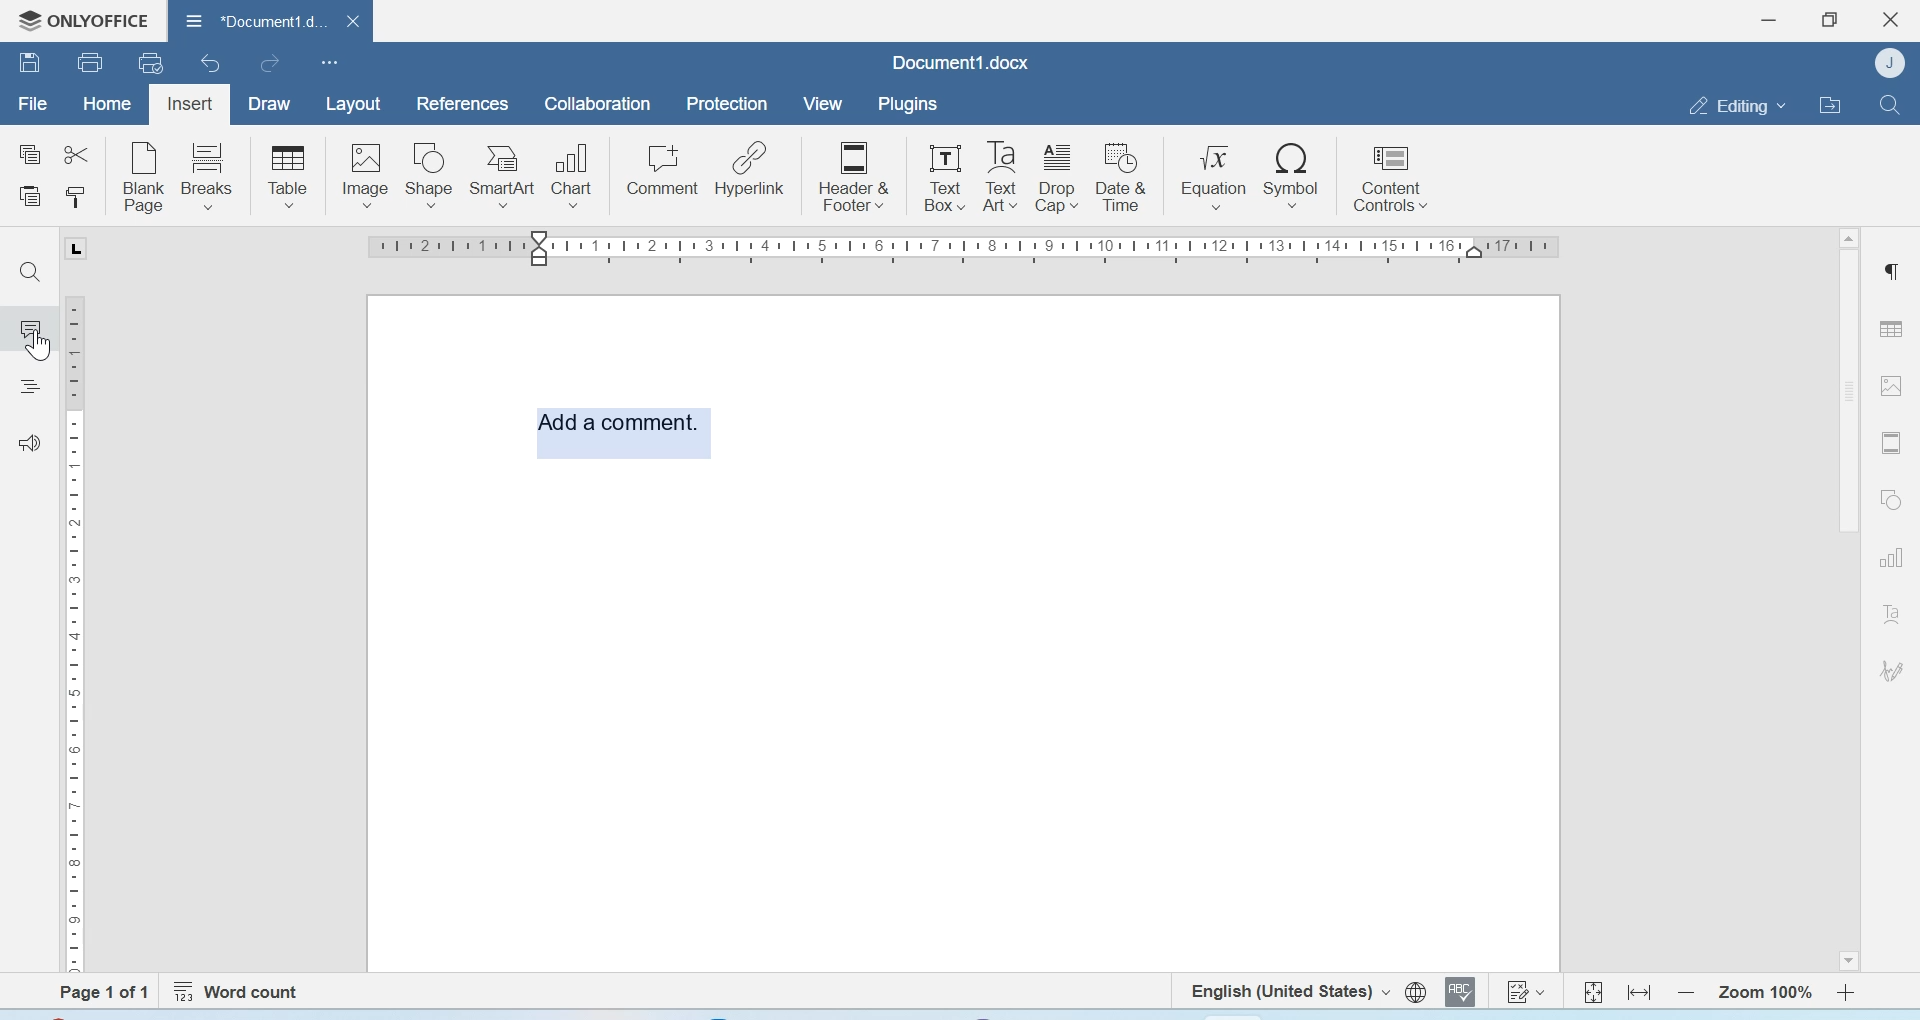  I want to click on Copy style, so click(75, 198).